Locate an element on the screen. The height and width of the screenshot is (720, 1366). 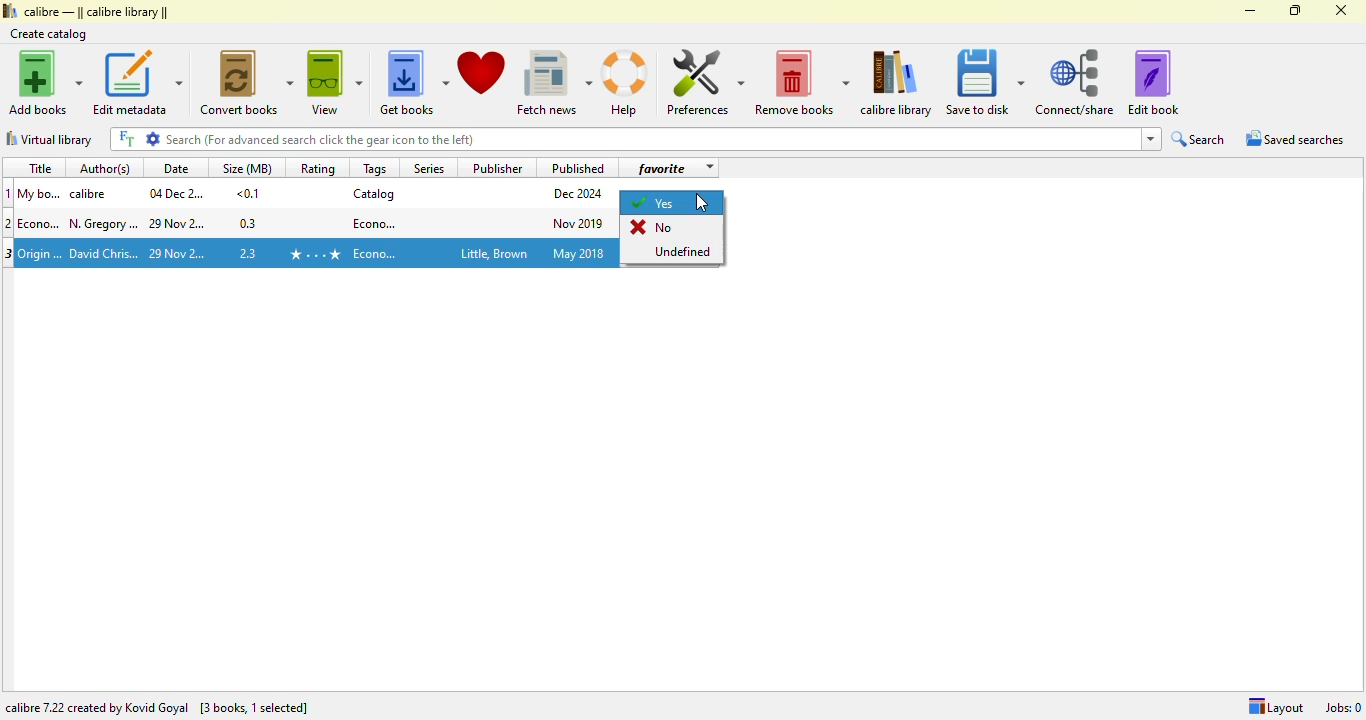
preferences is located at coordinates (704, 82).